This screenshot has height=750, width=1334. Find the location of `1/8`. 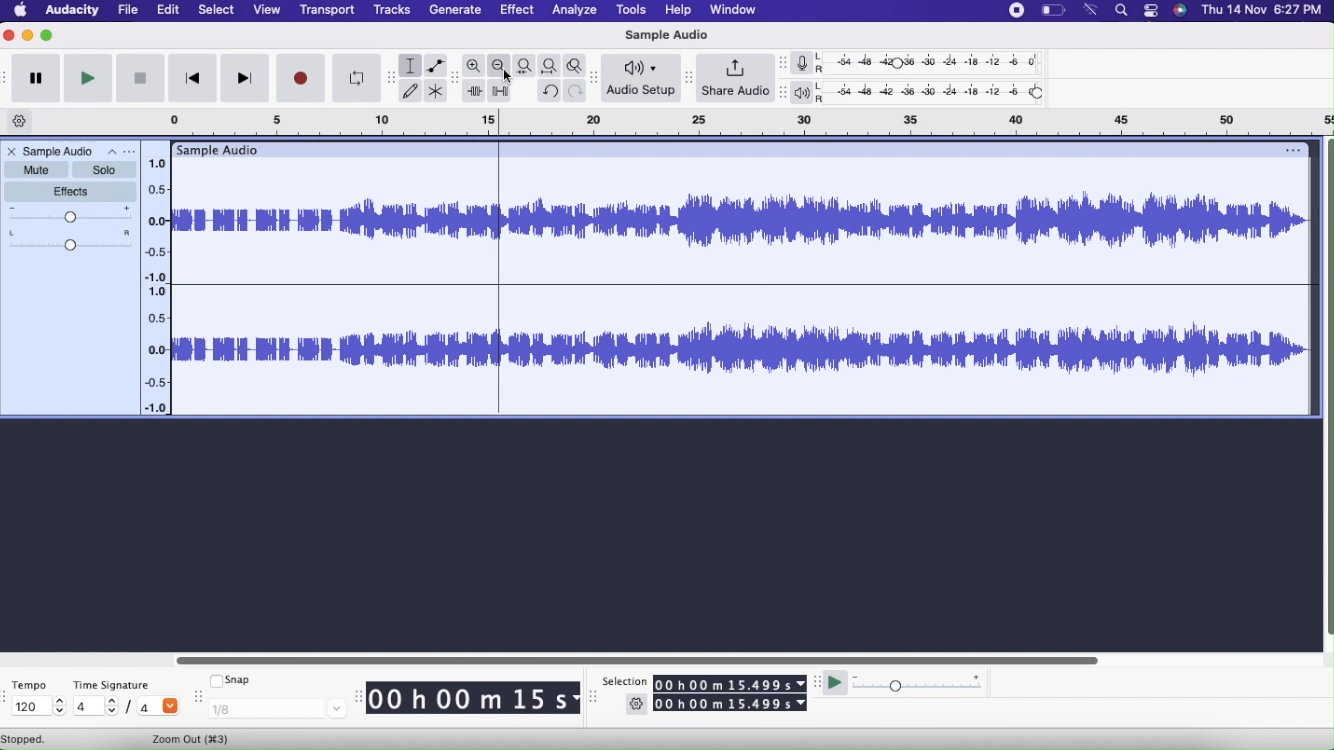

1/8 is located at coordinates (276, 711).